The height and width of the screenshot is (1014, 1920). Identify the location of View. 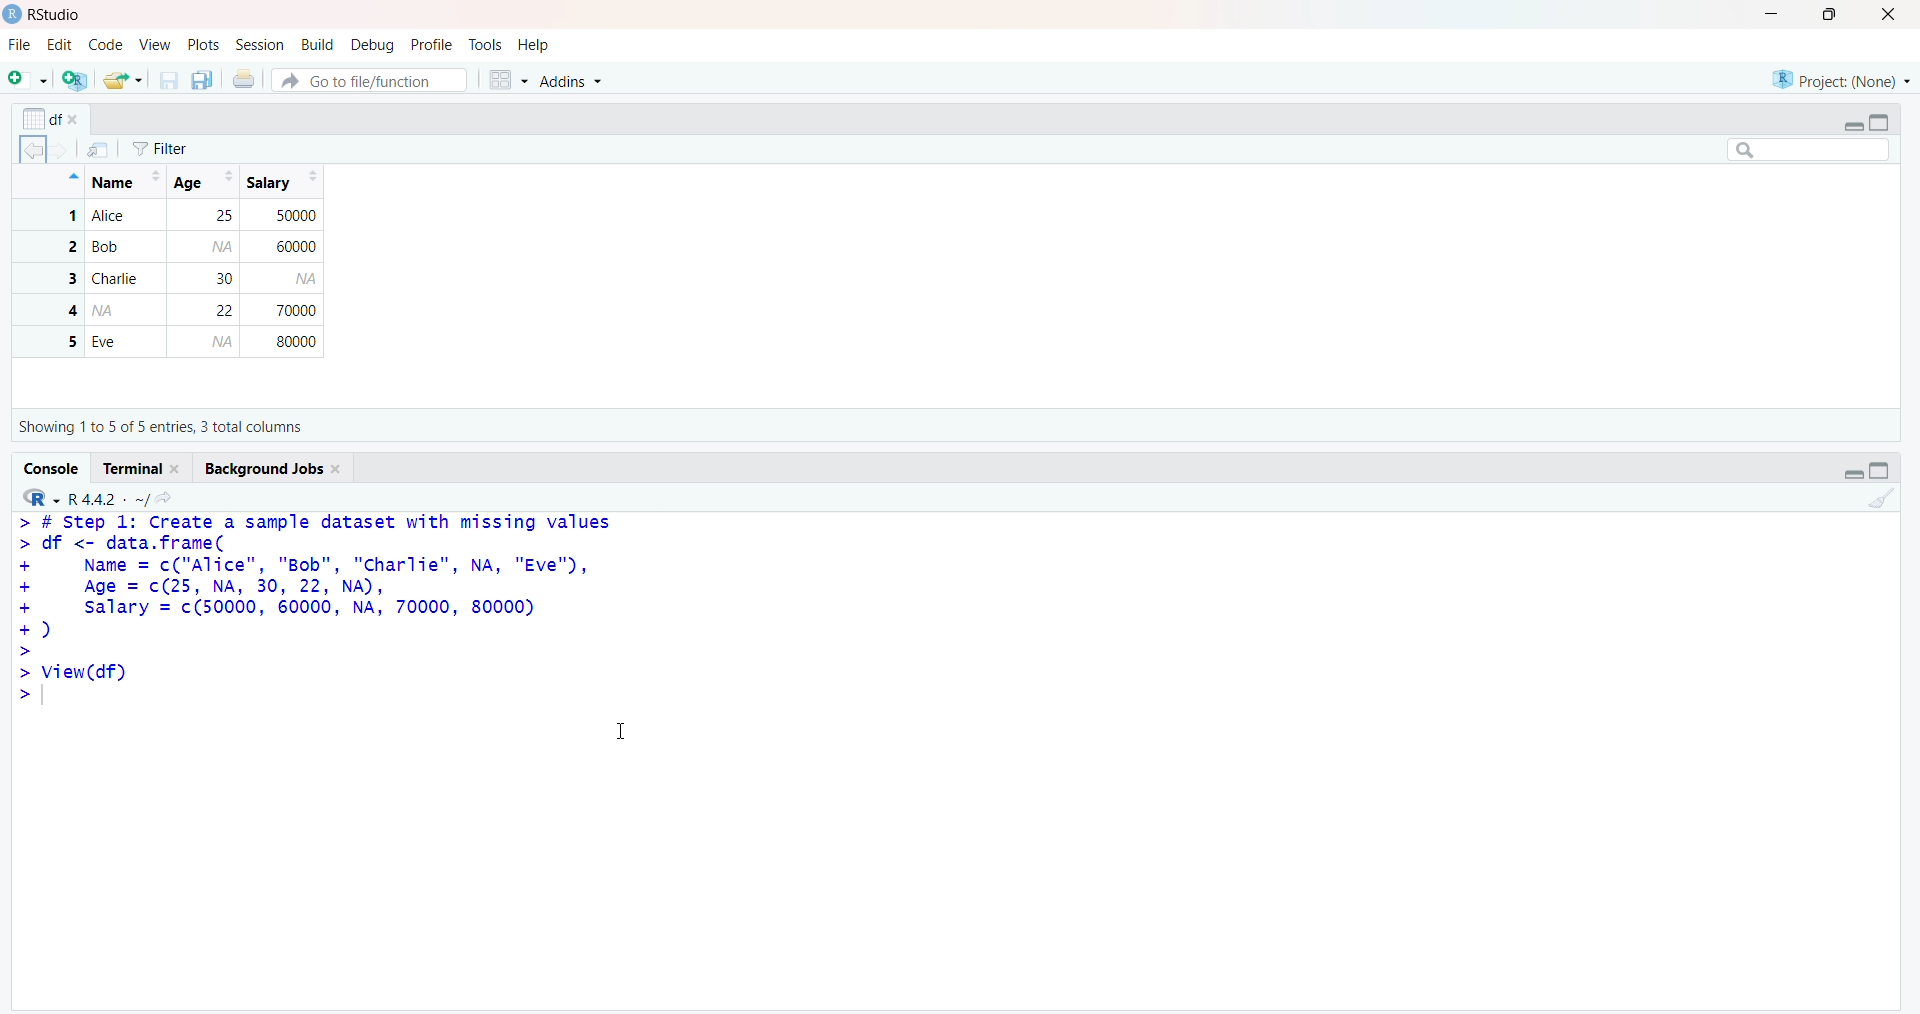
(154, 46).